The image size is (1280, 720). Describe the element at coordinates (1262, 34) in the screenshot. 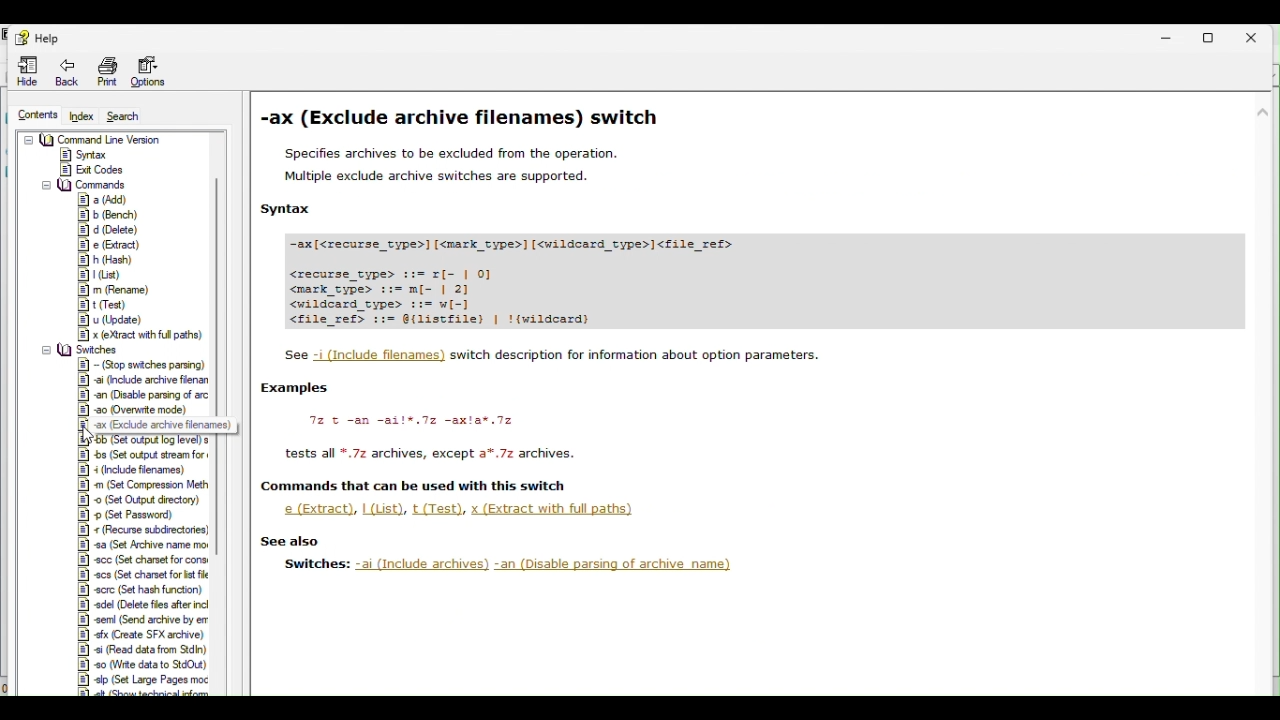

I see `Close` at that location.